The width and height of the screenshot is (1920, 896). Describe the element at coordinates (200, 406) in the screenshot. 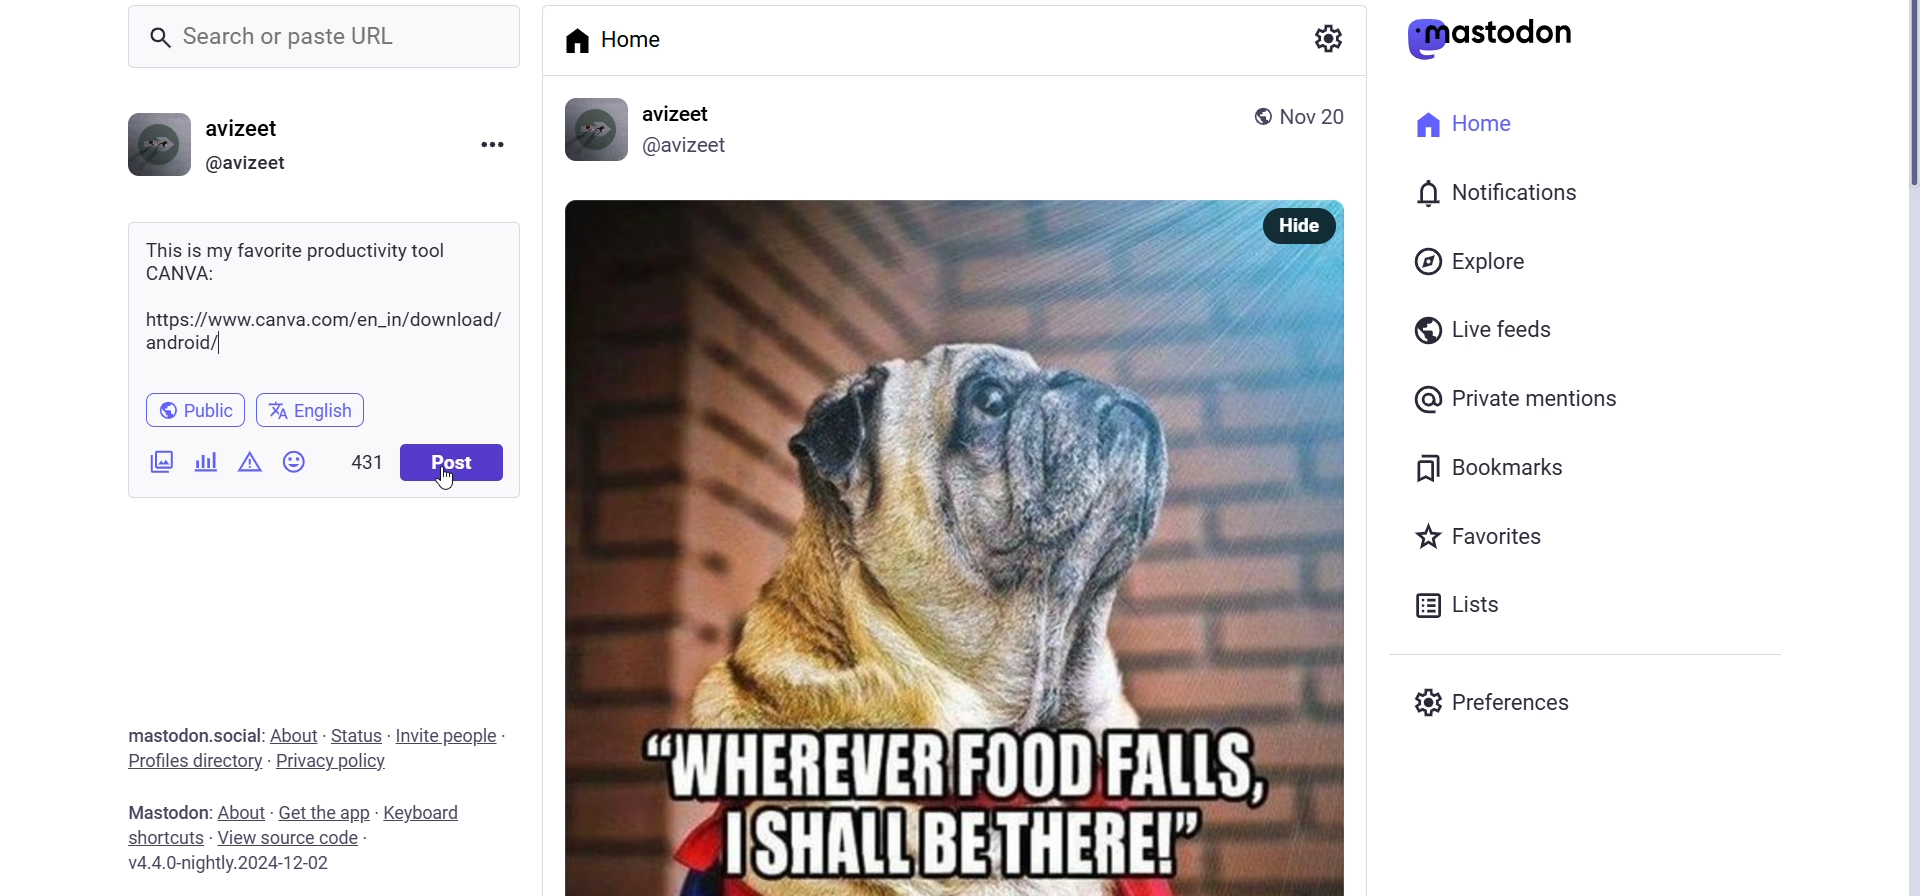

I see `public` at that location.